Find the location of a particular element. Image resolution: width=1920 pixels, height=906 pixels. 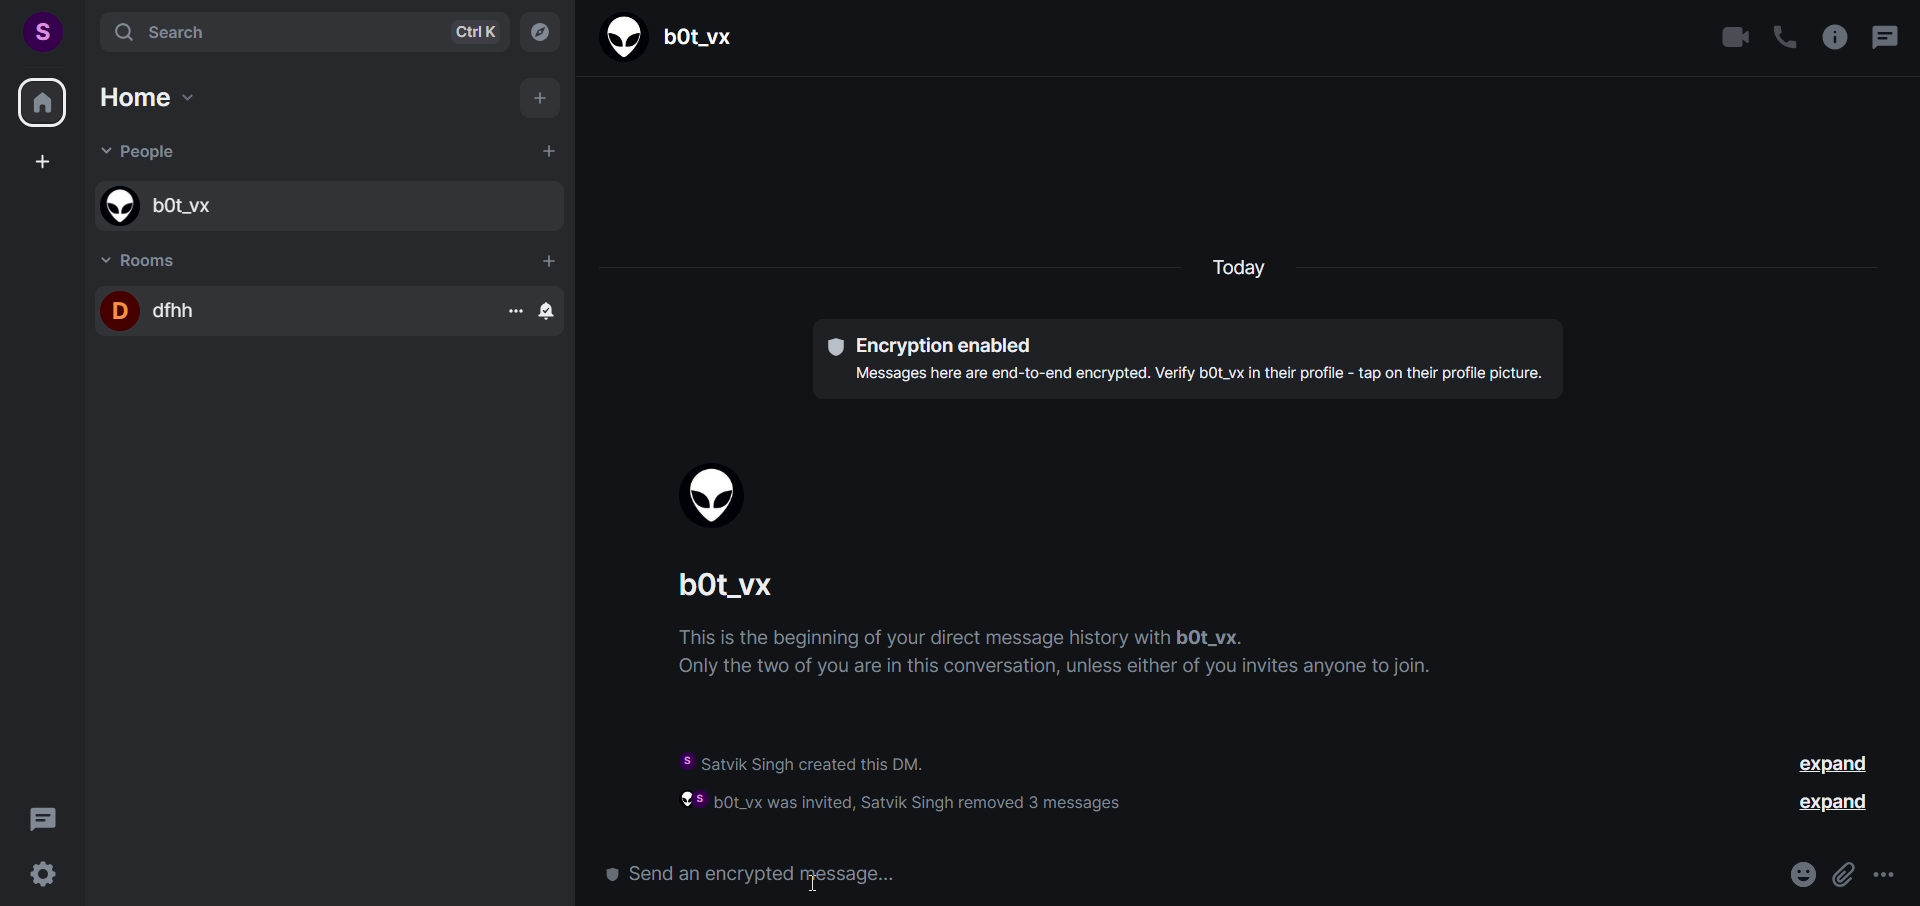

room info is located at coordinates (1832, 37).